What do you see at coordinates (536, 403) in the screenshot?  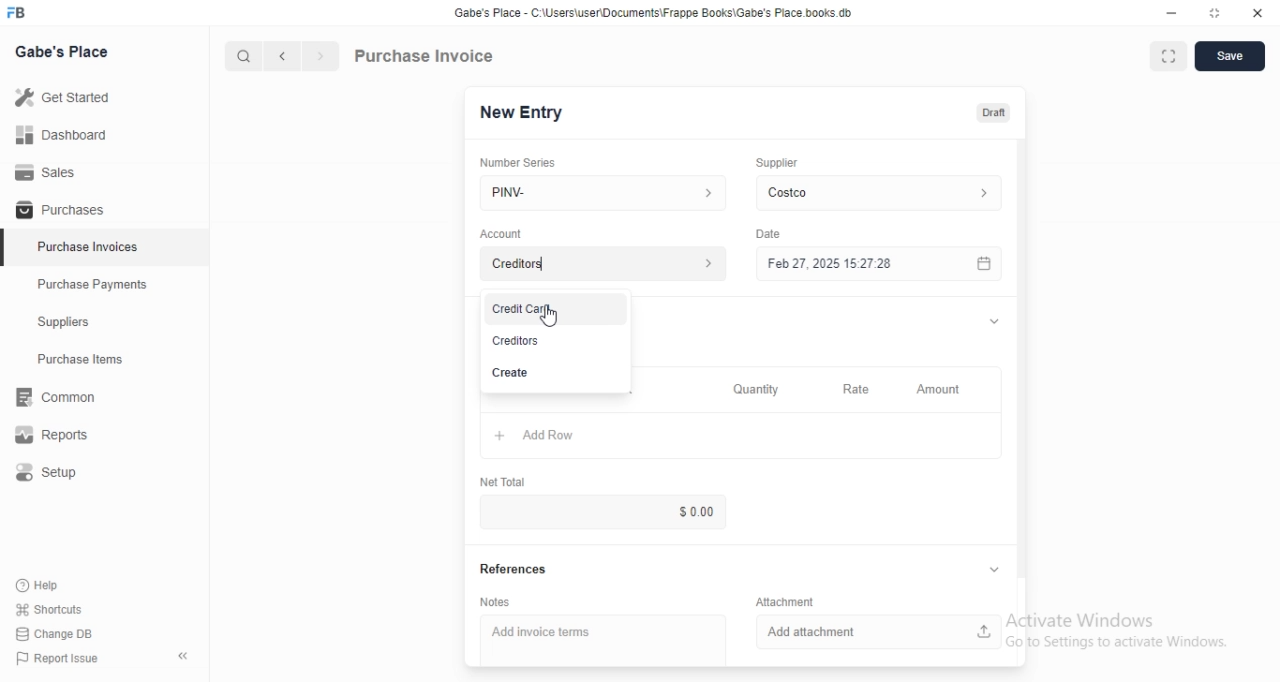 I see `# Item` at bounding box center [536, 403].